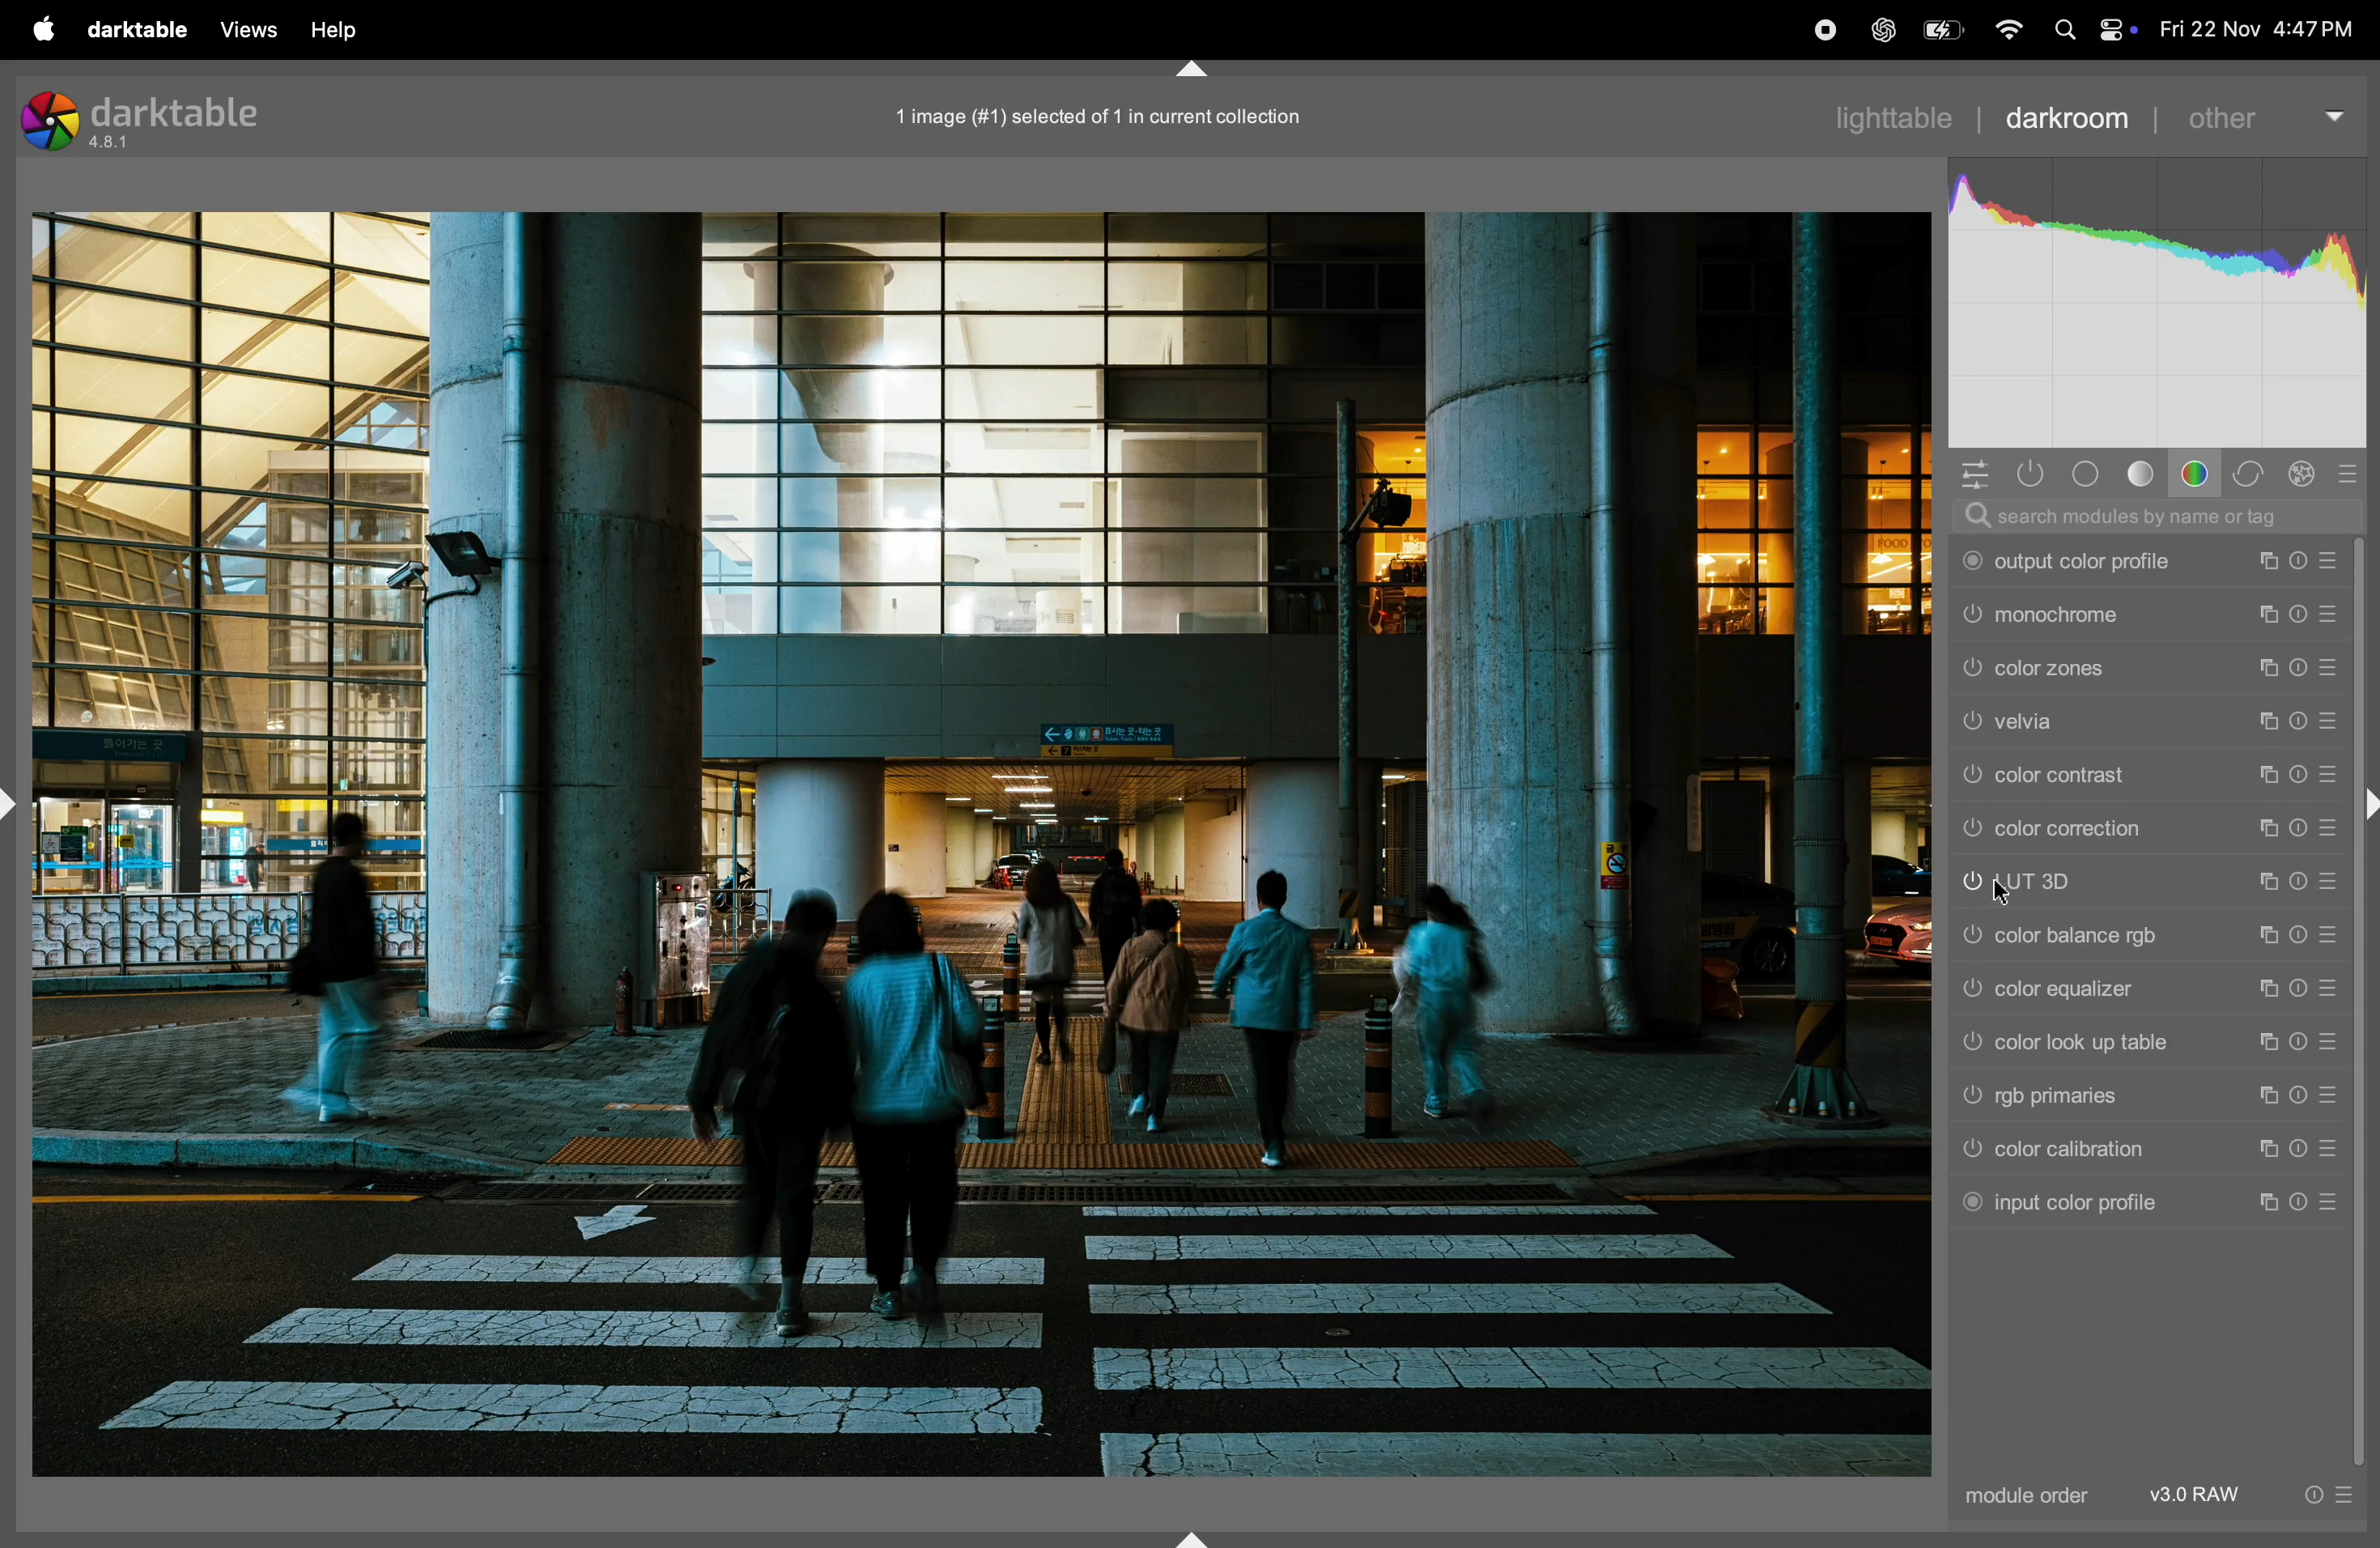  Describe the element at coordinates (2266, 614) in the screenshot. I see `multiple intance actions` at that location.